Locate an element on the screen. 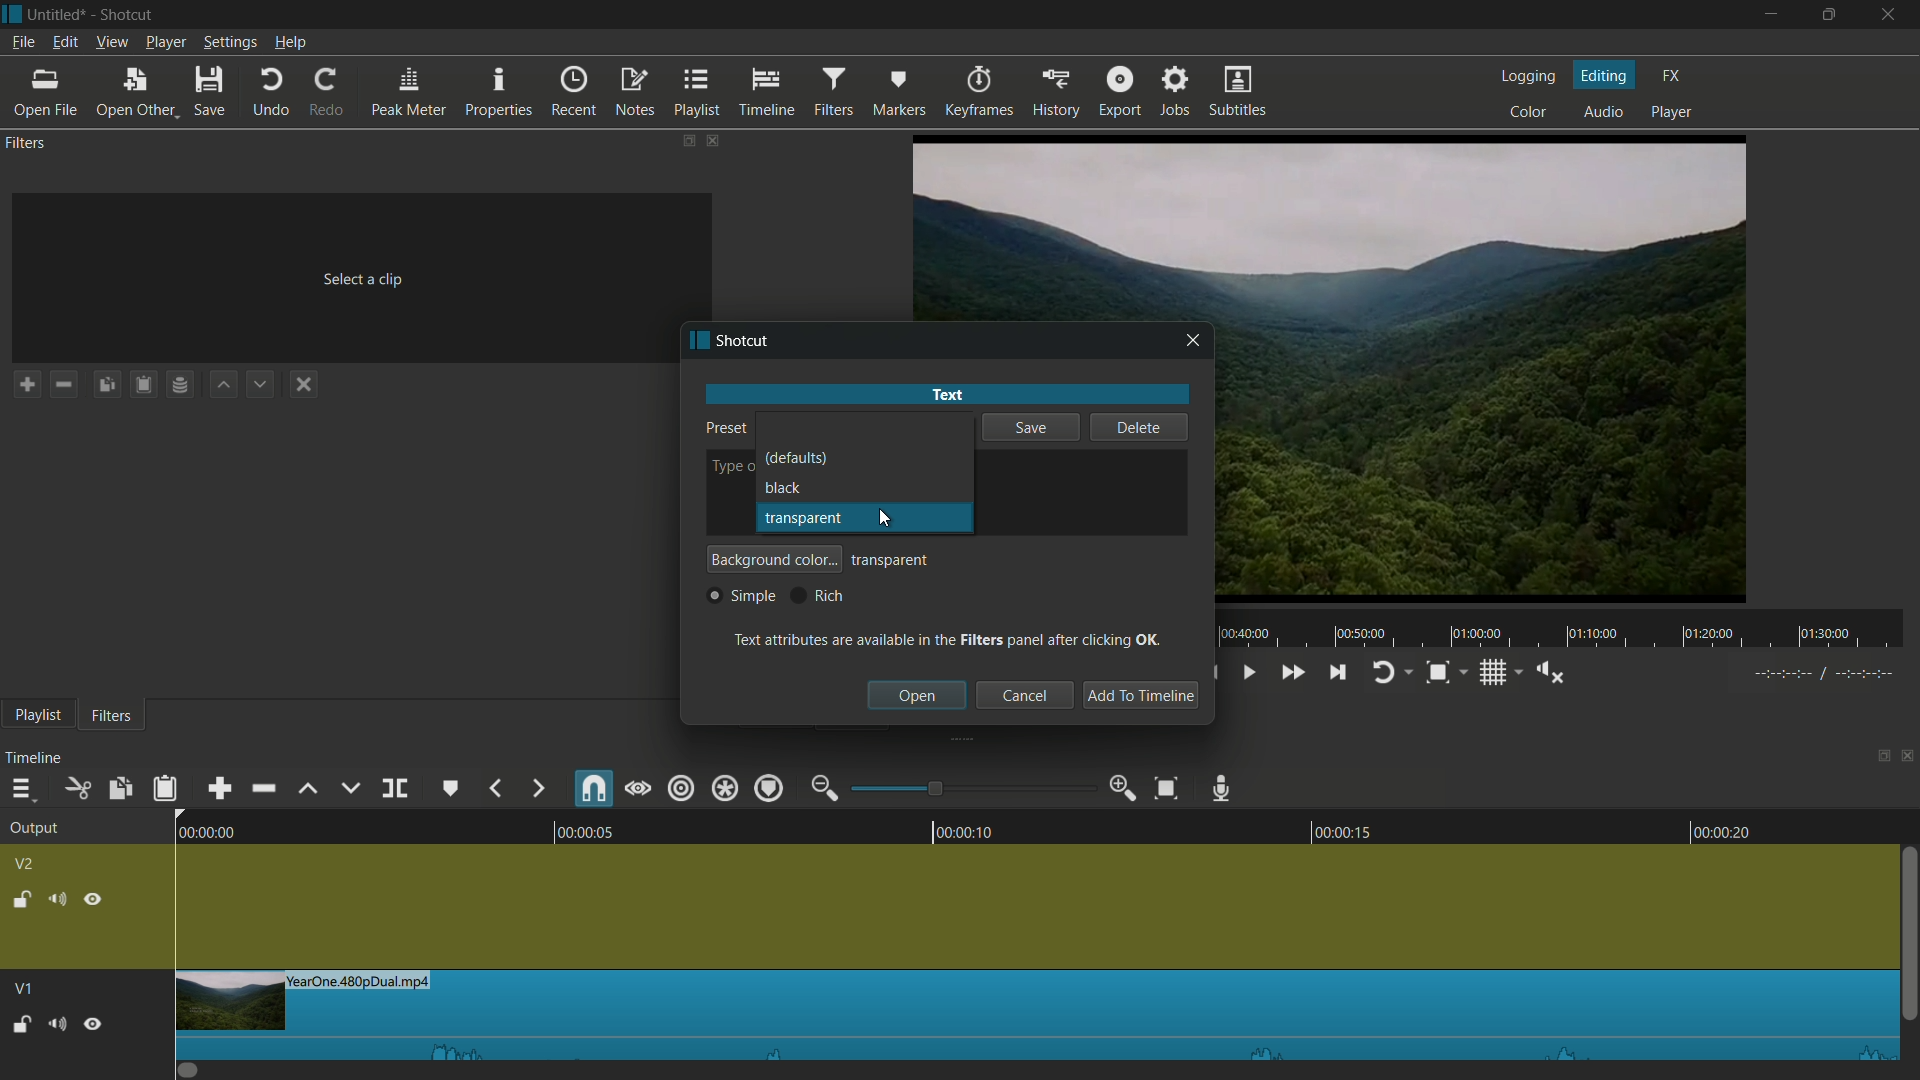 The height and width of the screenshot is (1080, 1920). keyframes is located at coordinates (976, 92).